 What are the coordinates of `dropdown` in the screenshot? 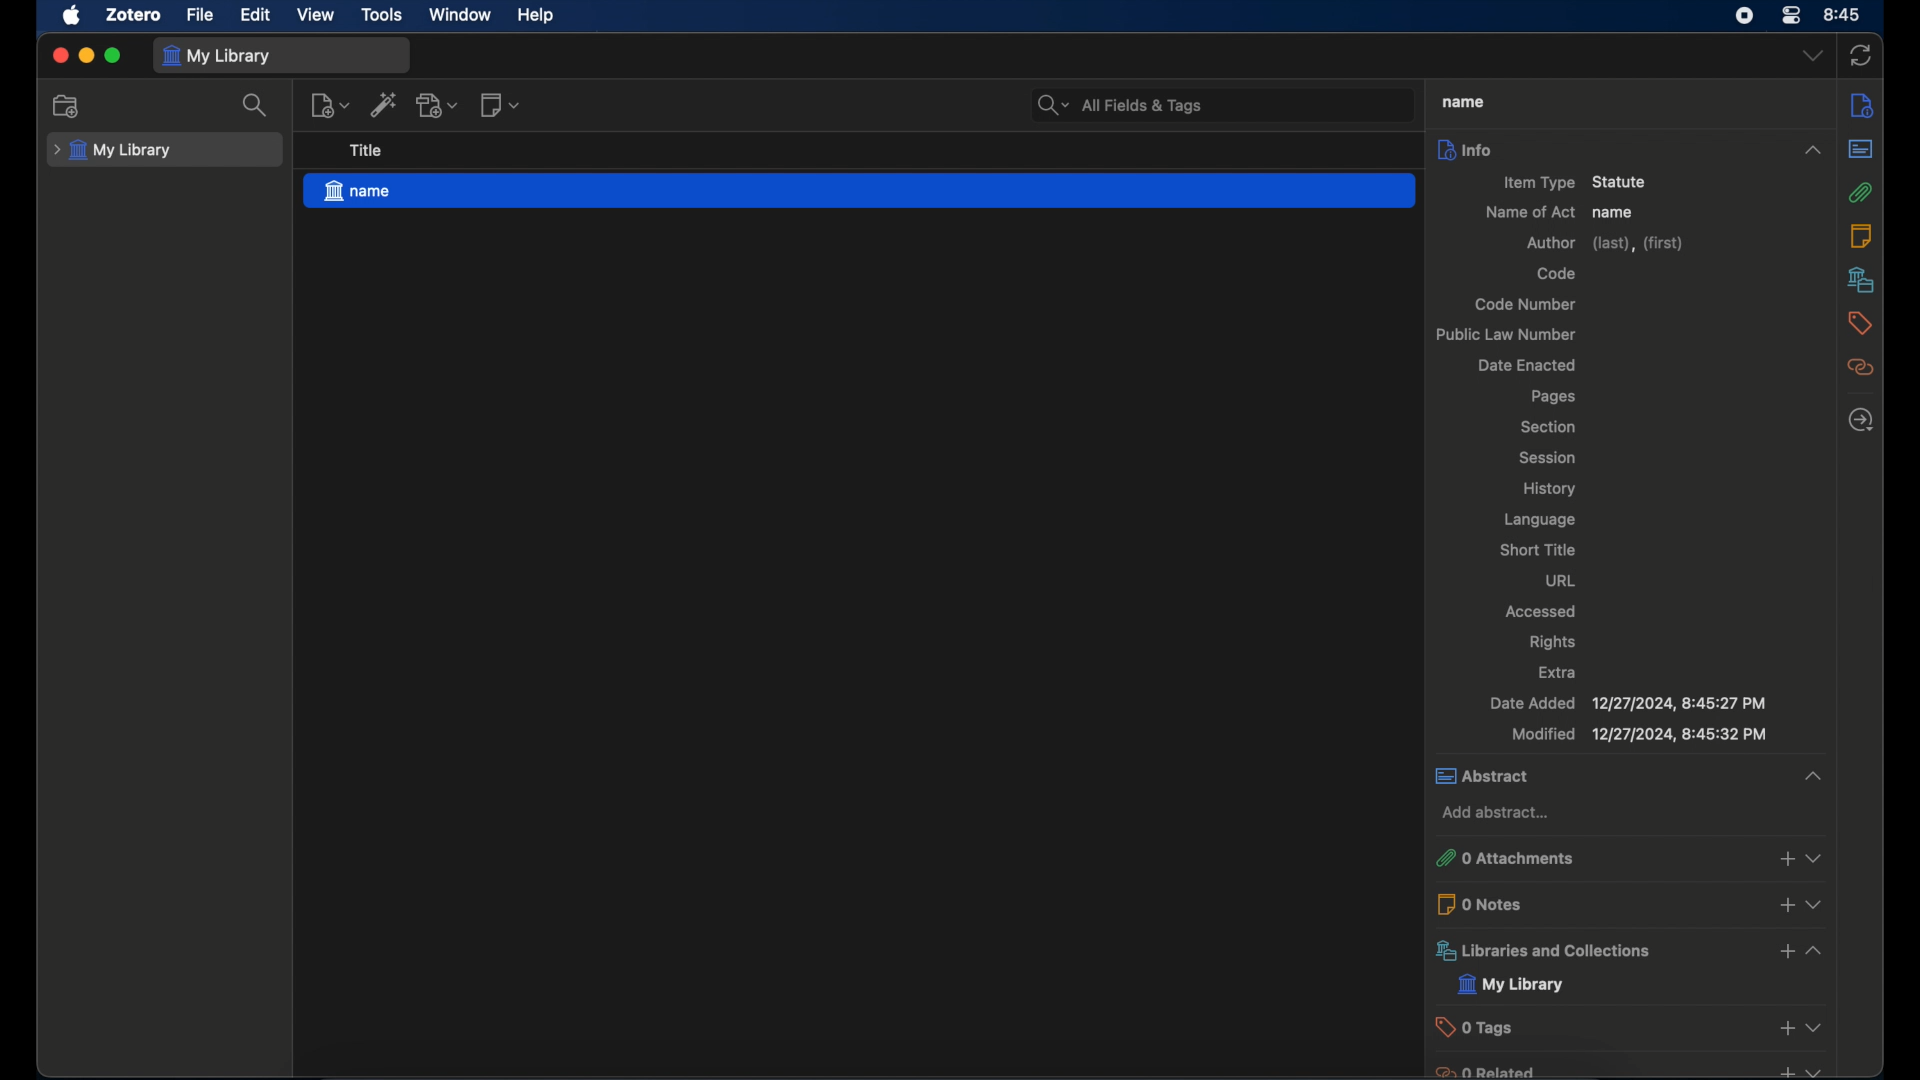 It's located at (1814, 904).